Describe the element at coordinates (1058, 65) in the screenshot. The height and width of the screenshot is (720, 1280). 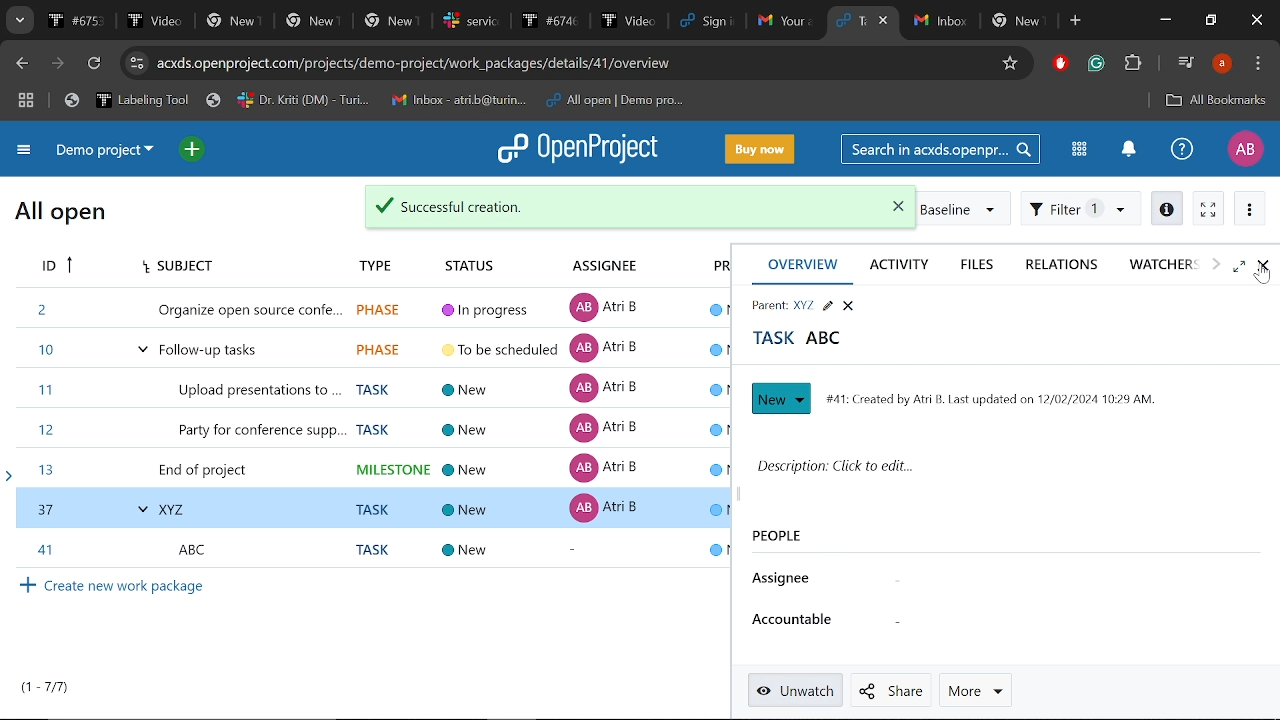
I see `Add block` at that location.